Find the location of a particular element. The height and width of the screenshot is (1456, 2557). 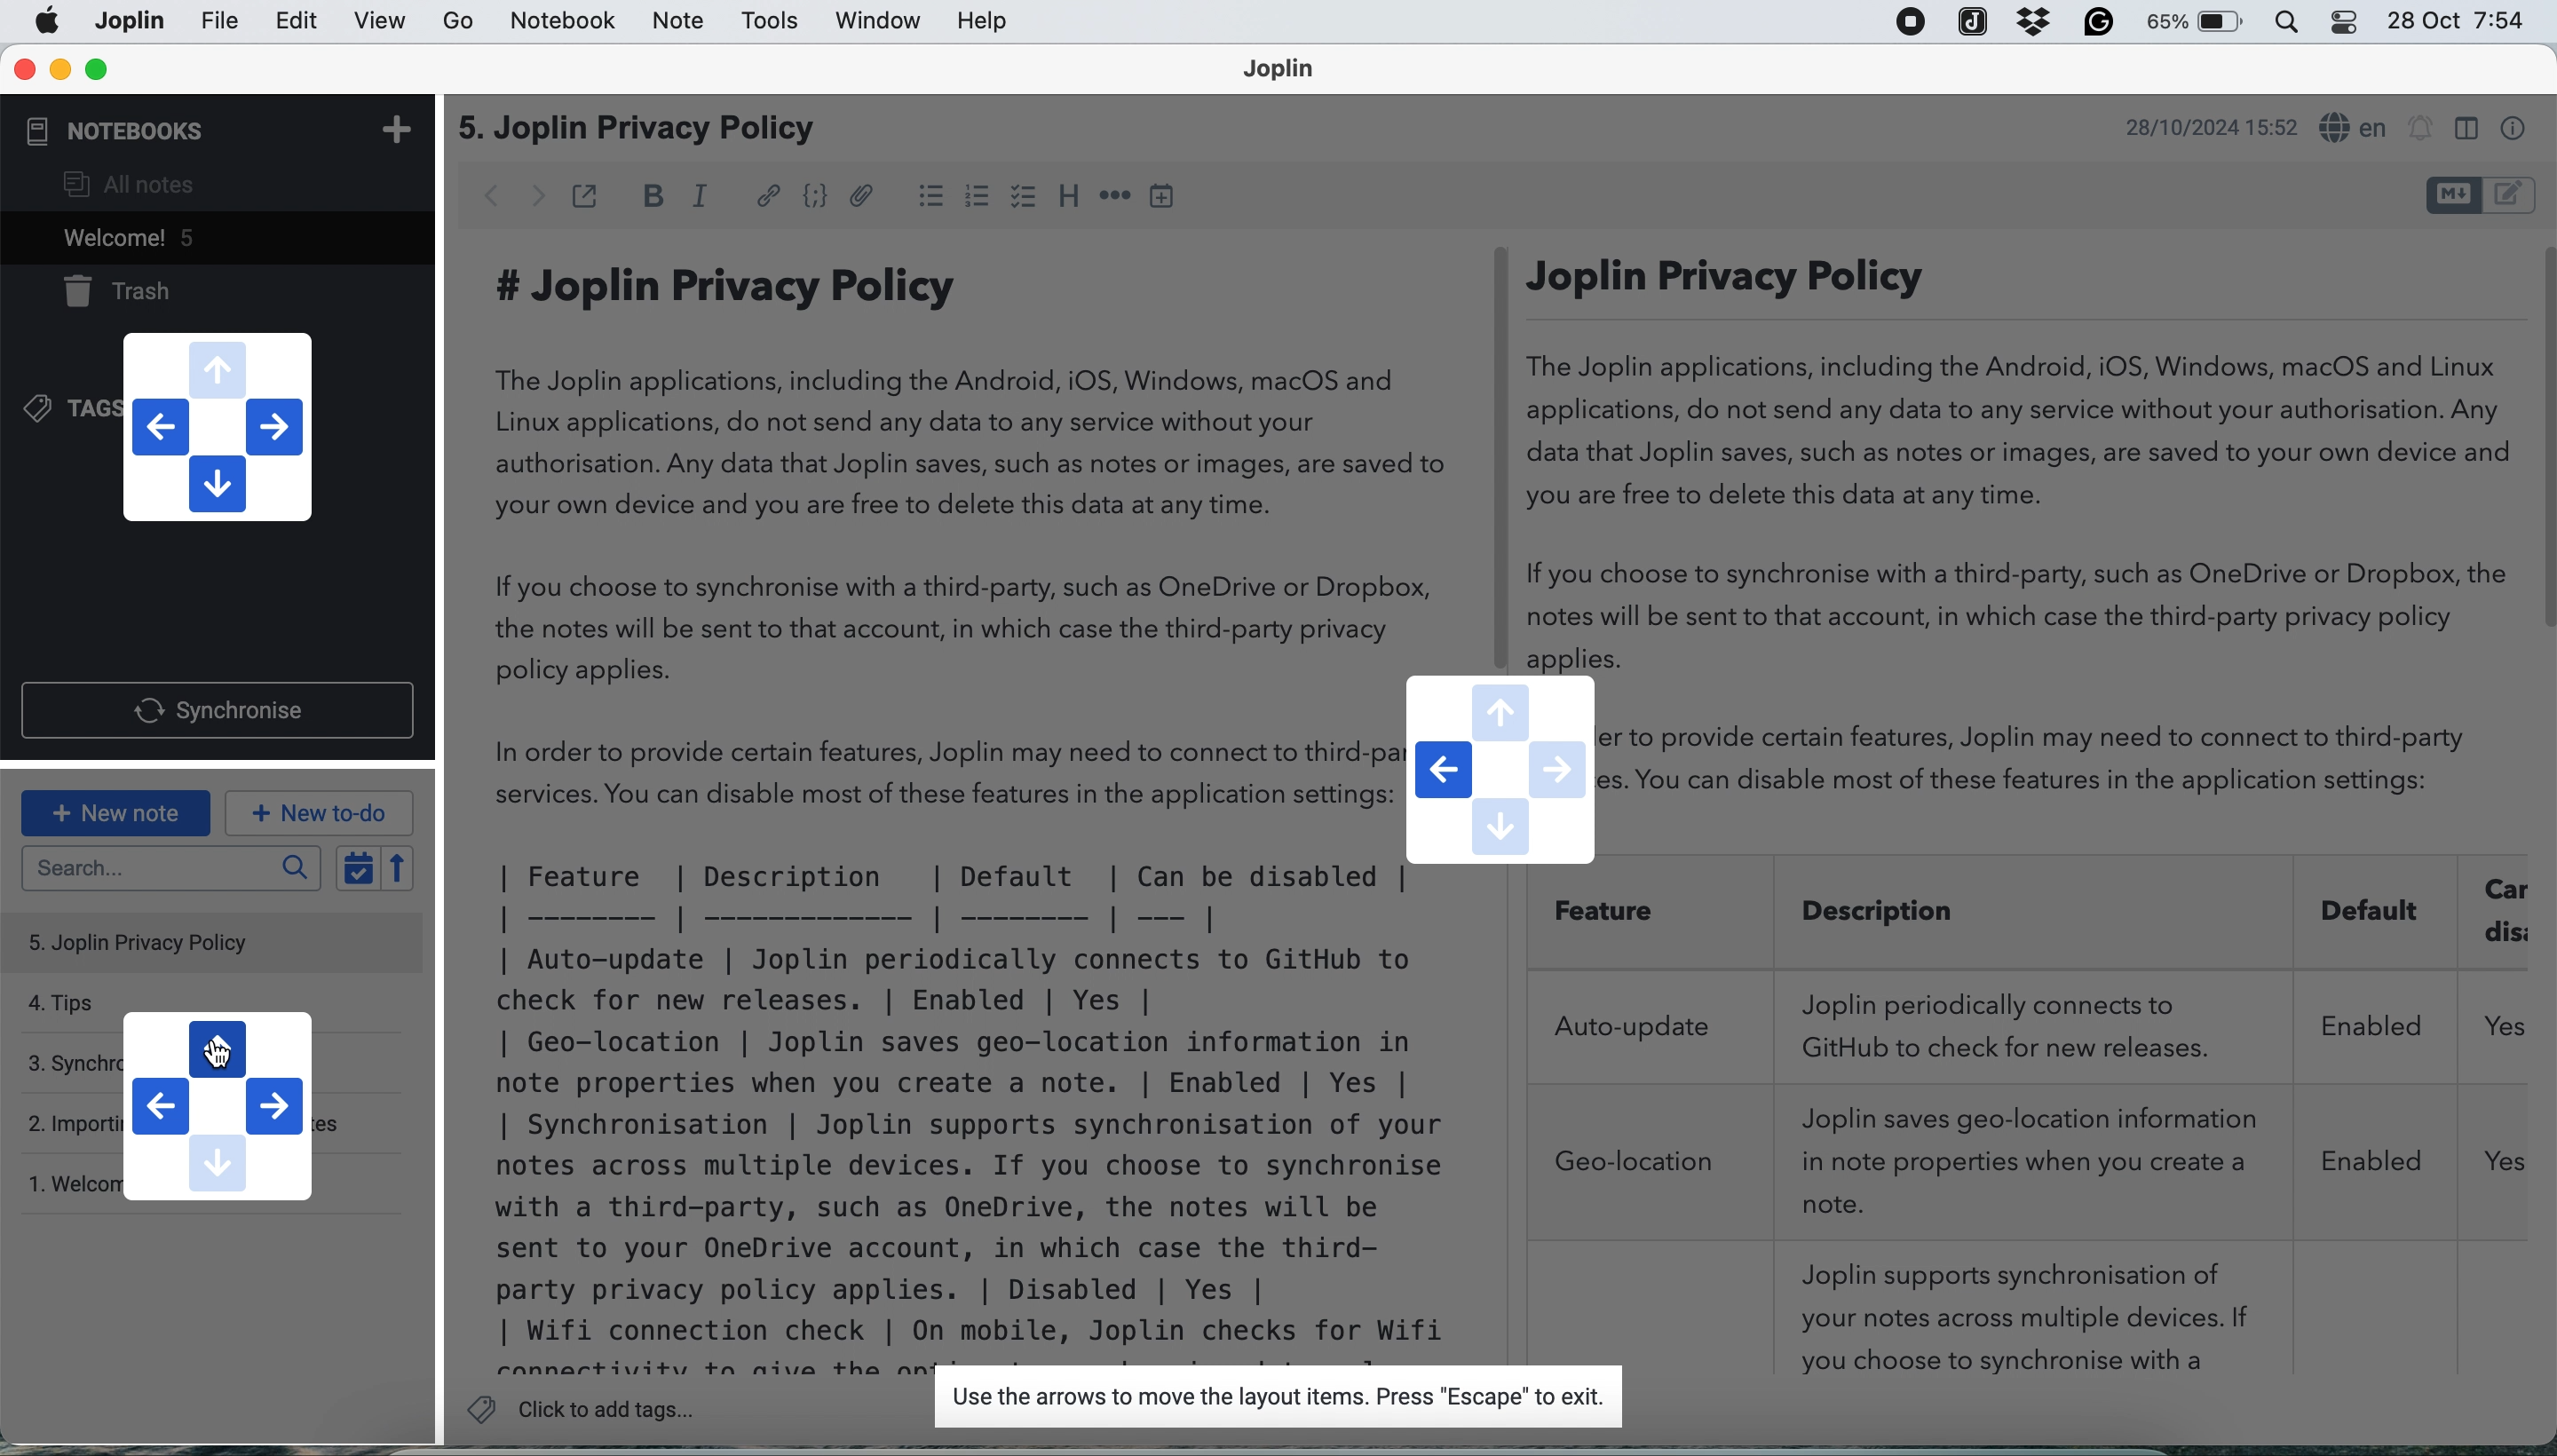

Use the arrows to move the layout items. Press "Escape" to exit. is located at coordinates (1273, 1398).